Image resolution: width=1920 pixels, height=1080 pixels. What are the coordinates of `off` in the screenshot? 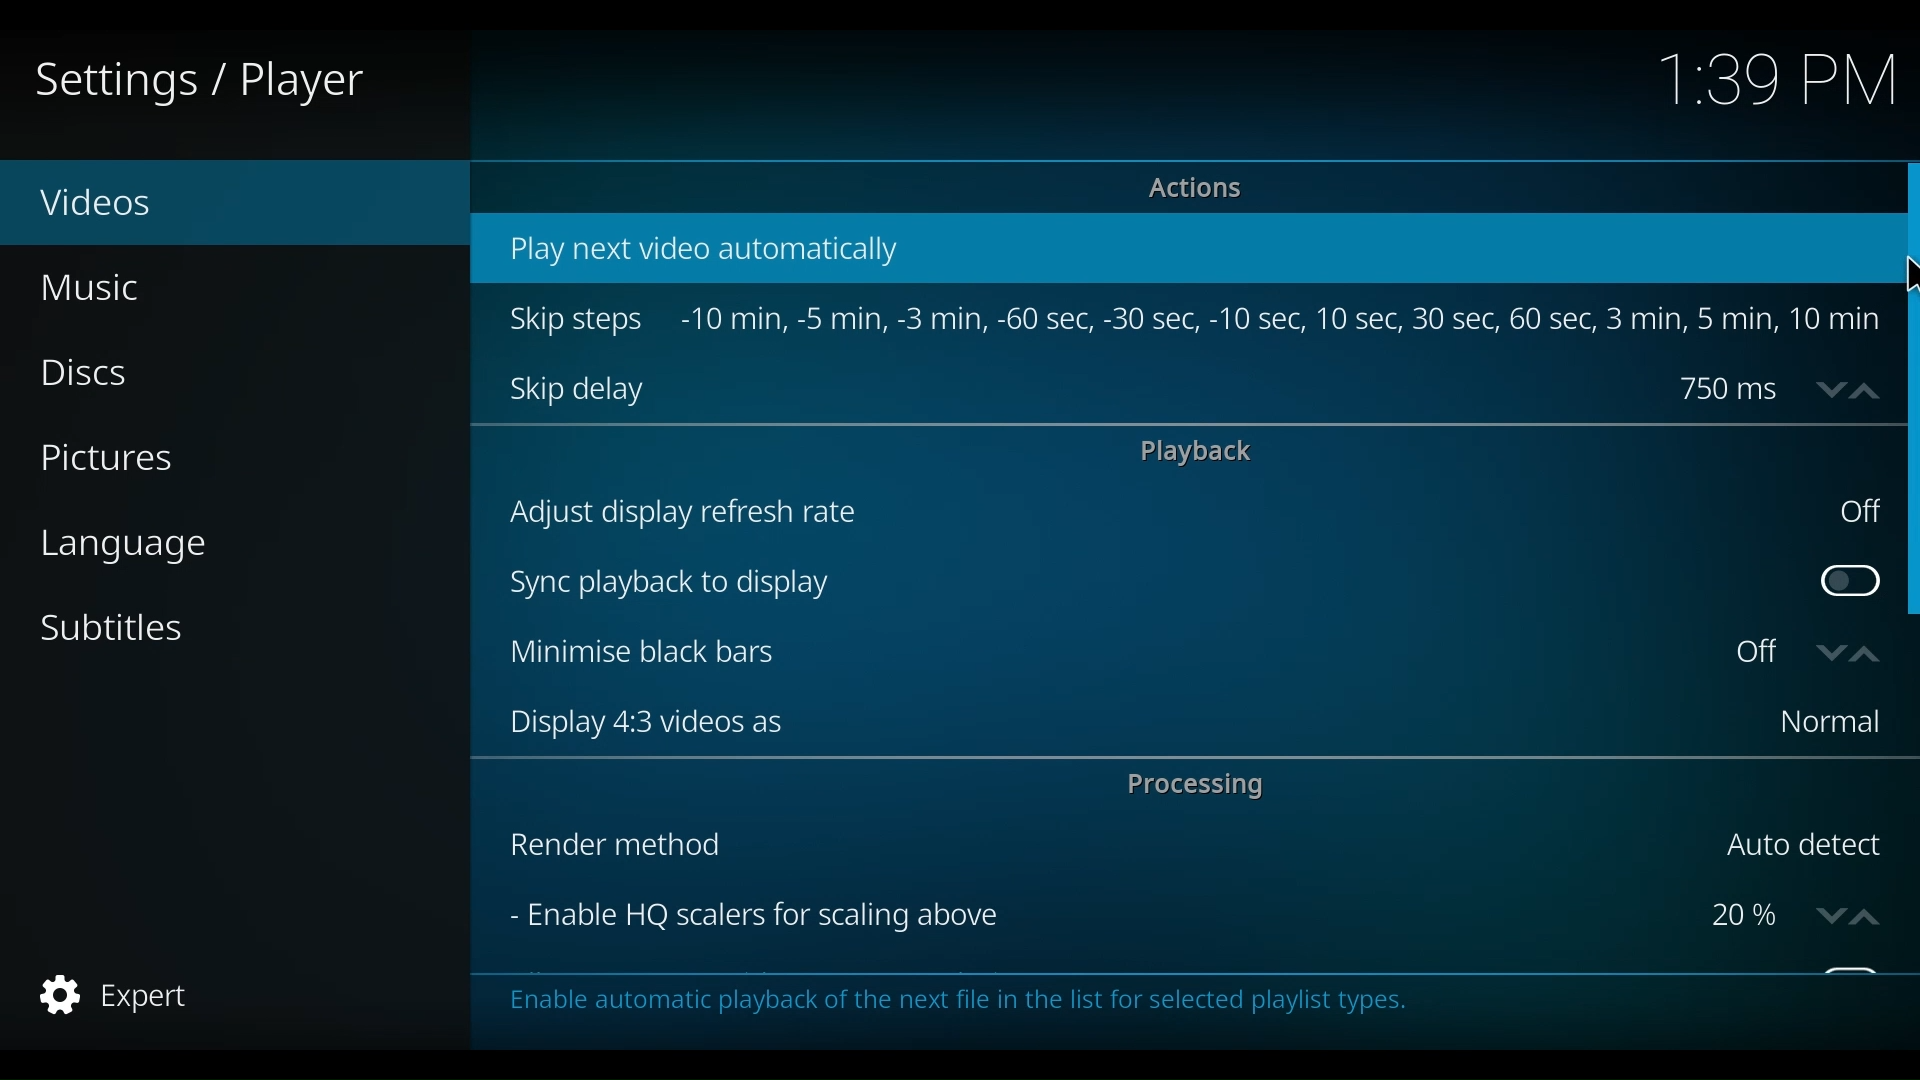 It's located at (1861, 517).